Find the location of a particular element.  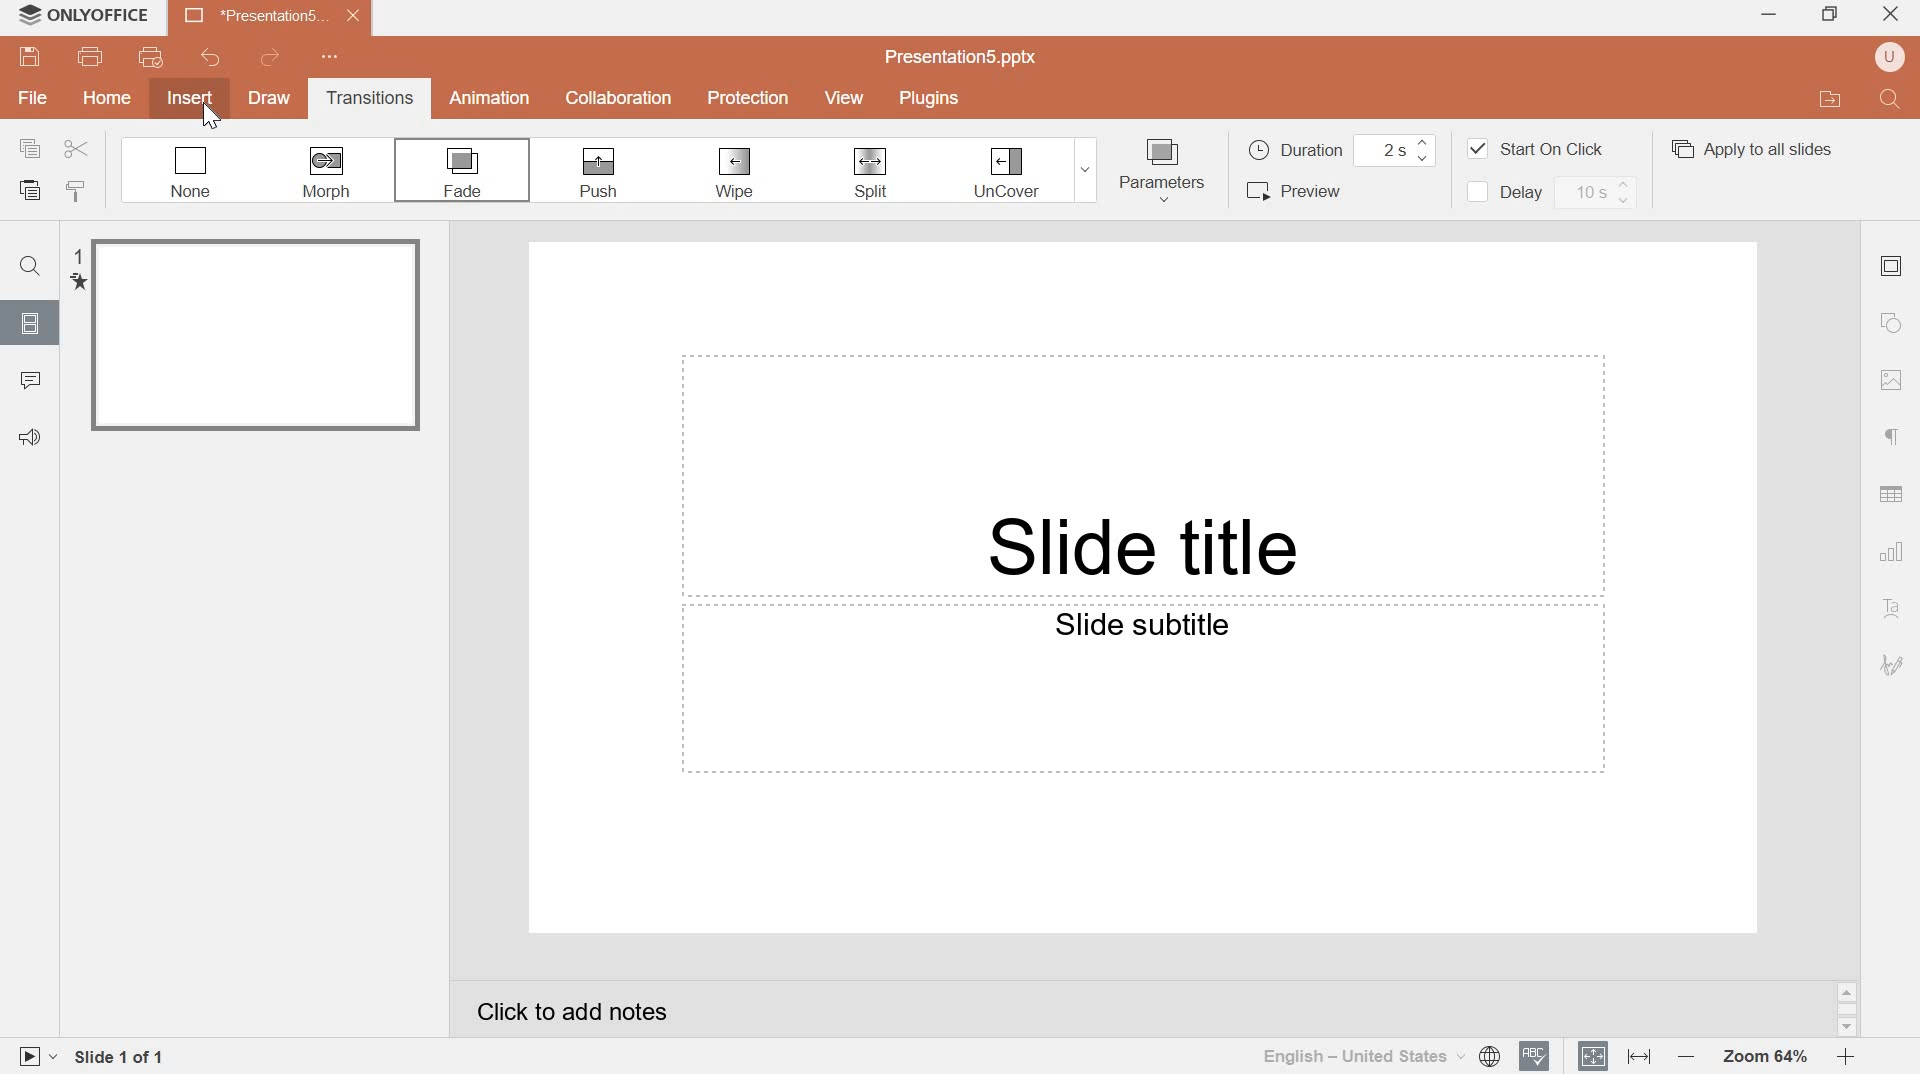

open file location is located at coordinates (1832, 98).